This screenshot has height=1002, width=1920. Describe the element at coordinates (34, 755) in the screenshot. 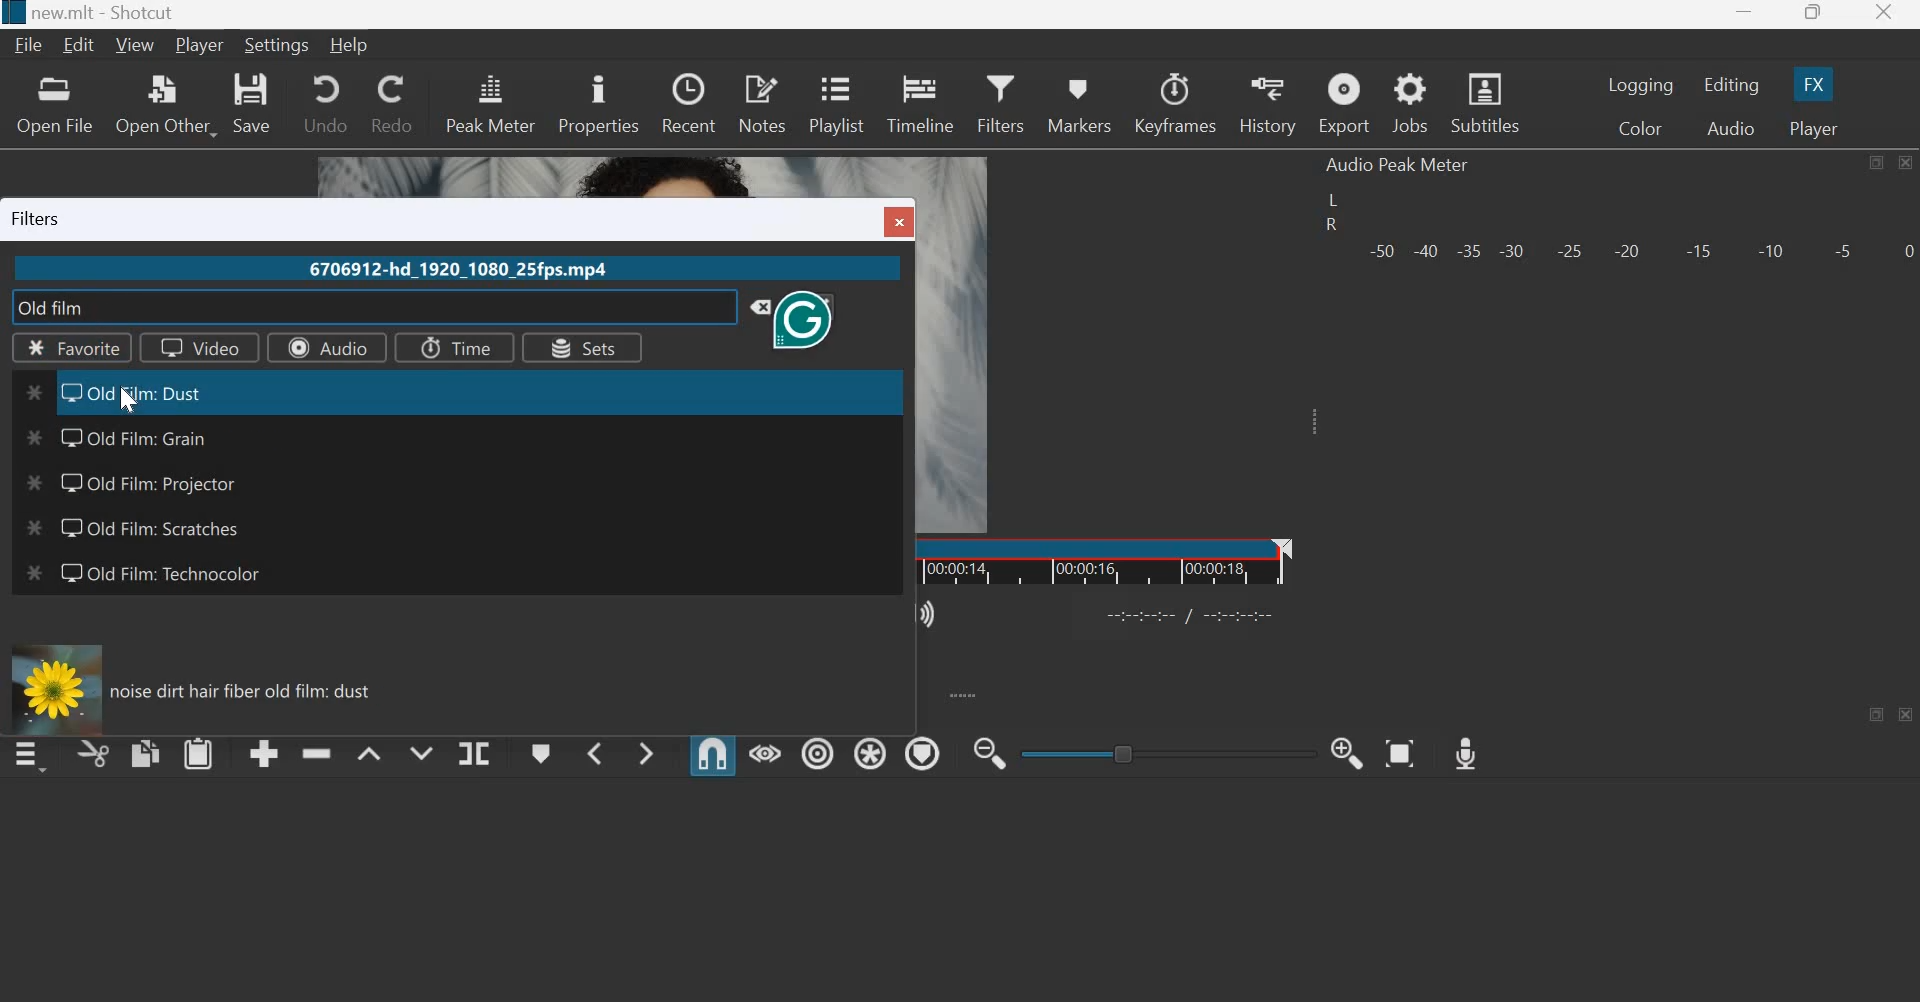

I see `timeline menu` at that location.